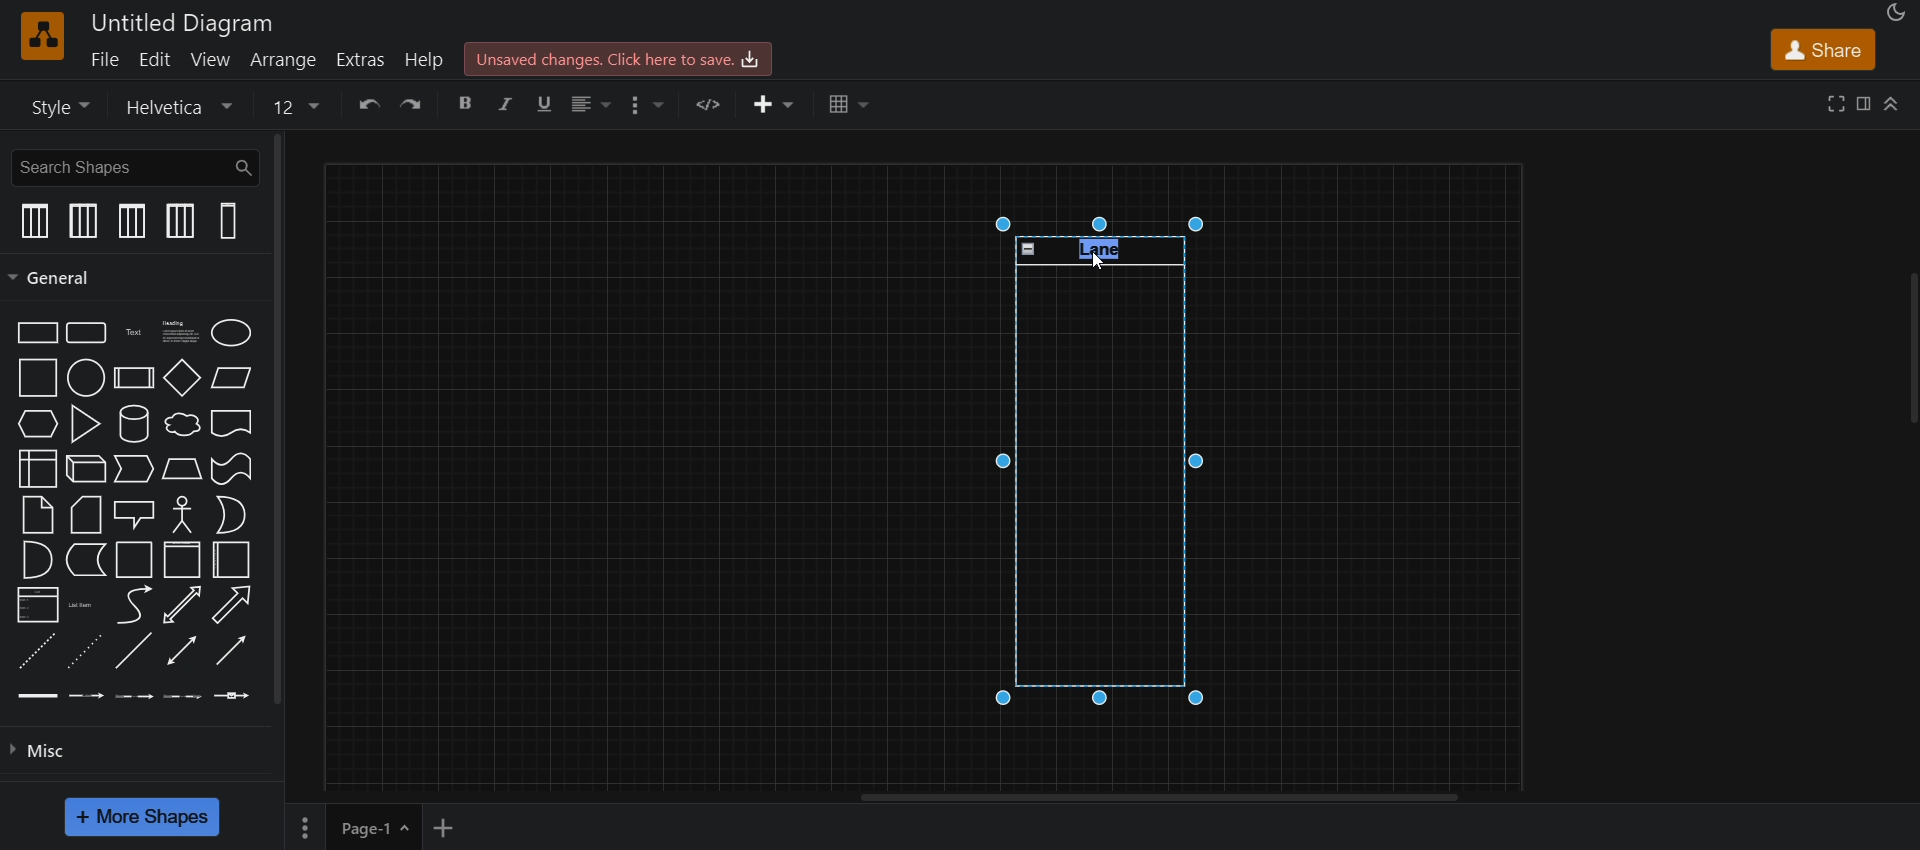 The image size is (1920, 850). I want to click on file, so click(108, 59).